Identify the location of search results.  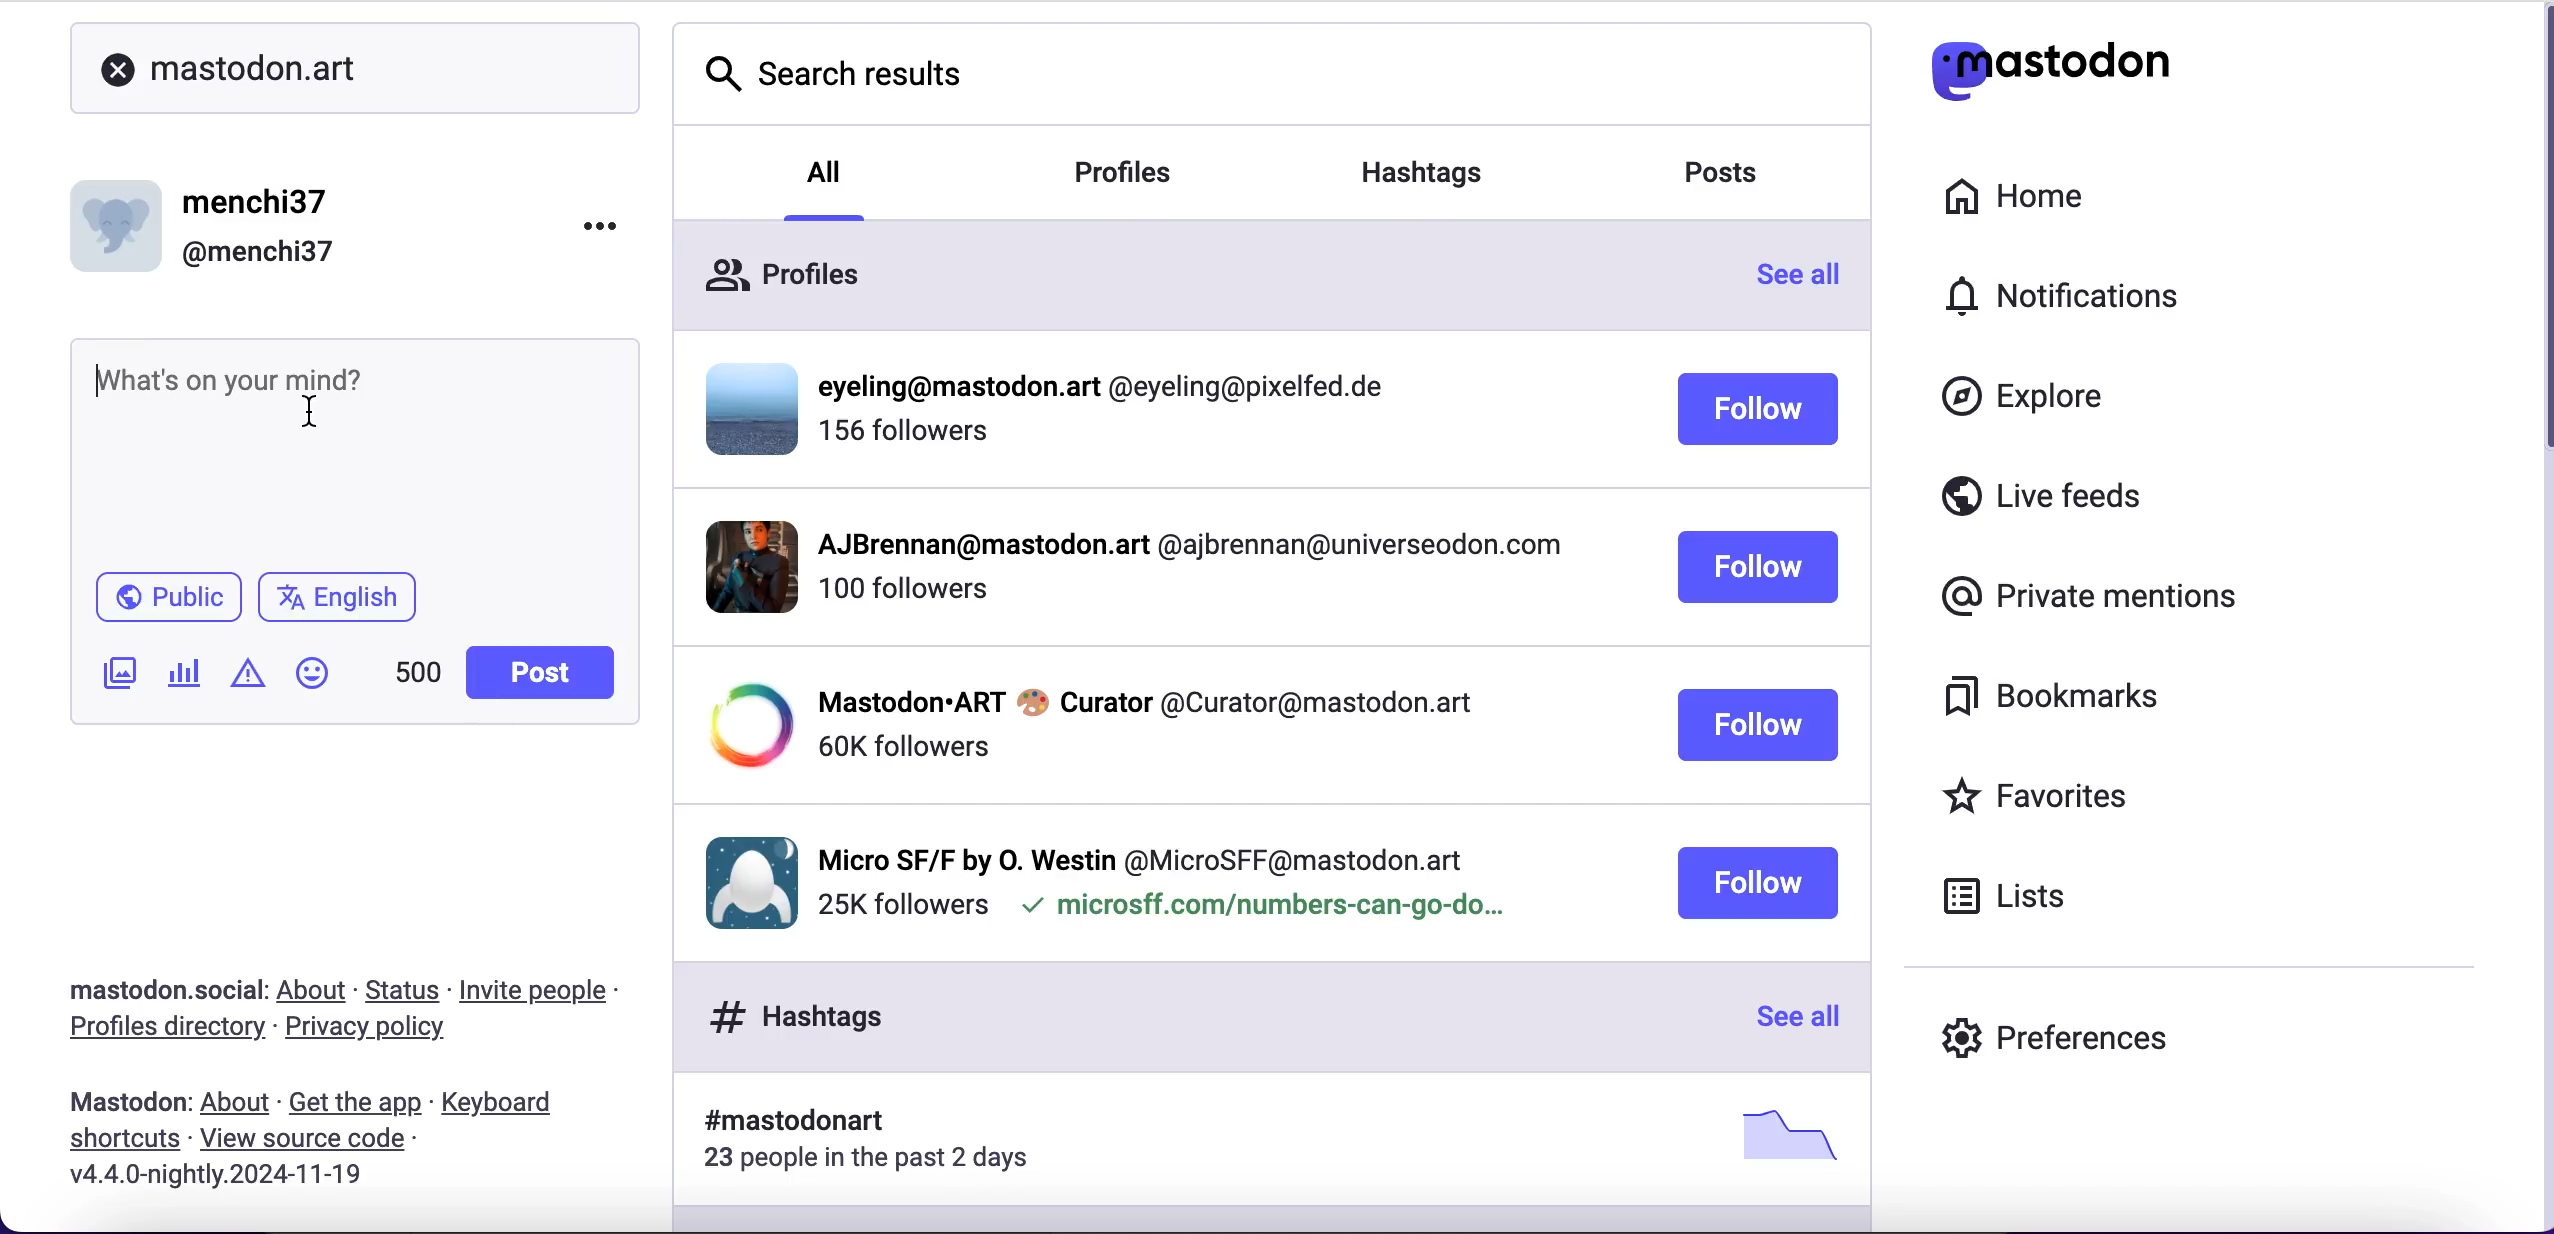
(1274, 76).